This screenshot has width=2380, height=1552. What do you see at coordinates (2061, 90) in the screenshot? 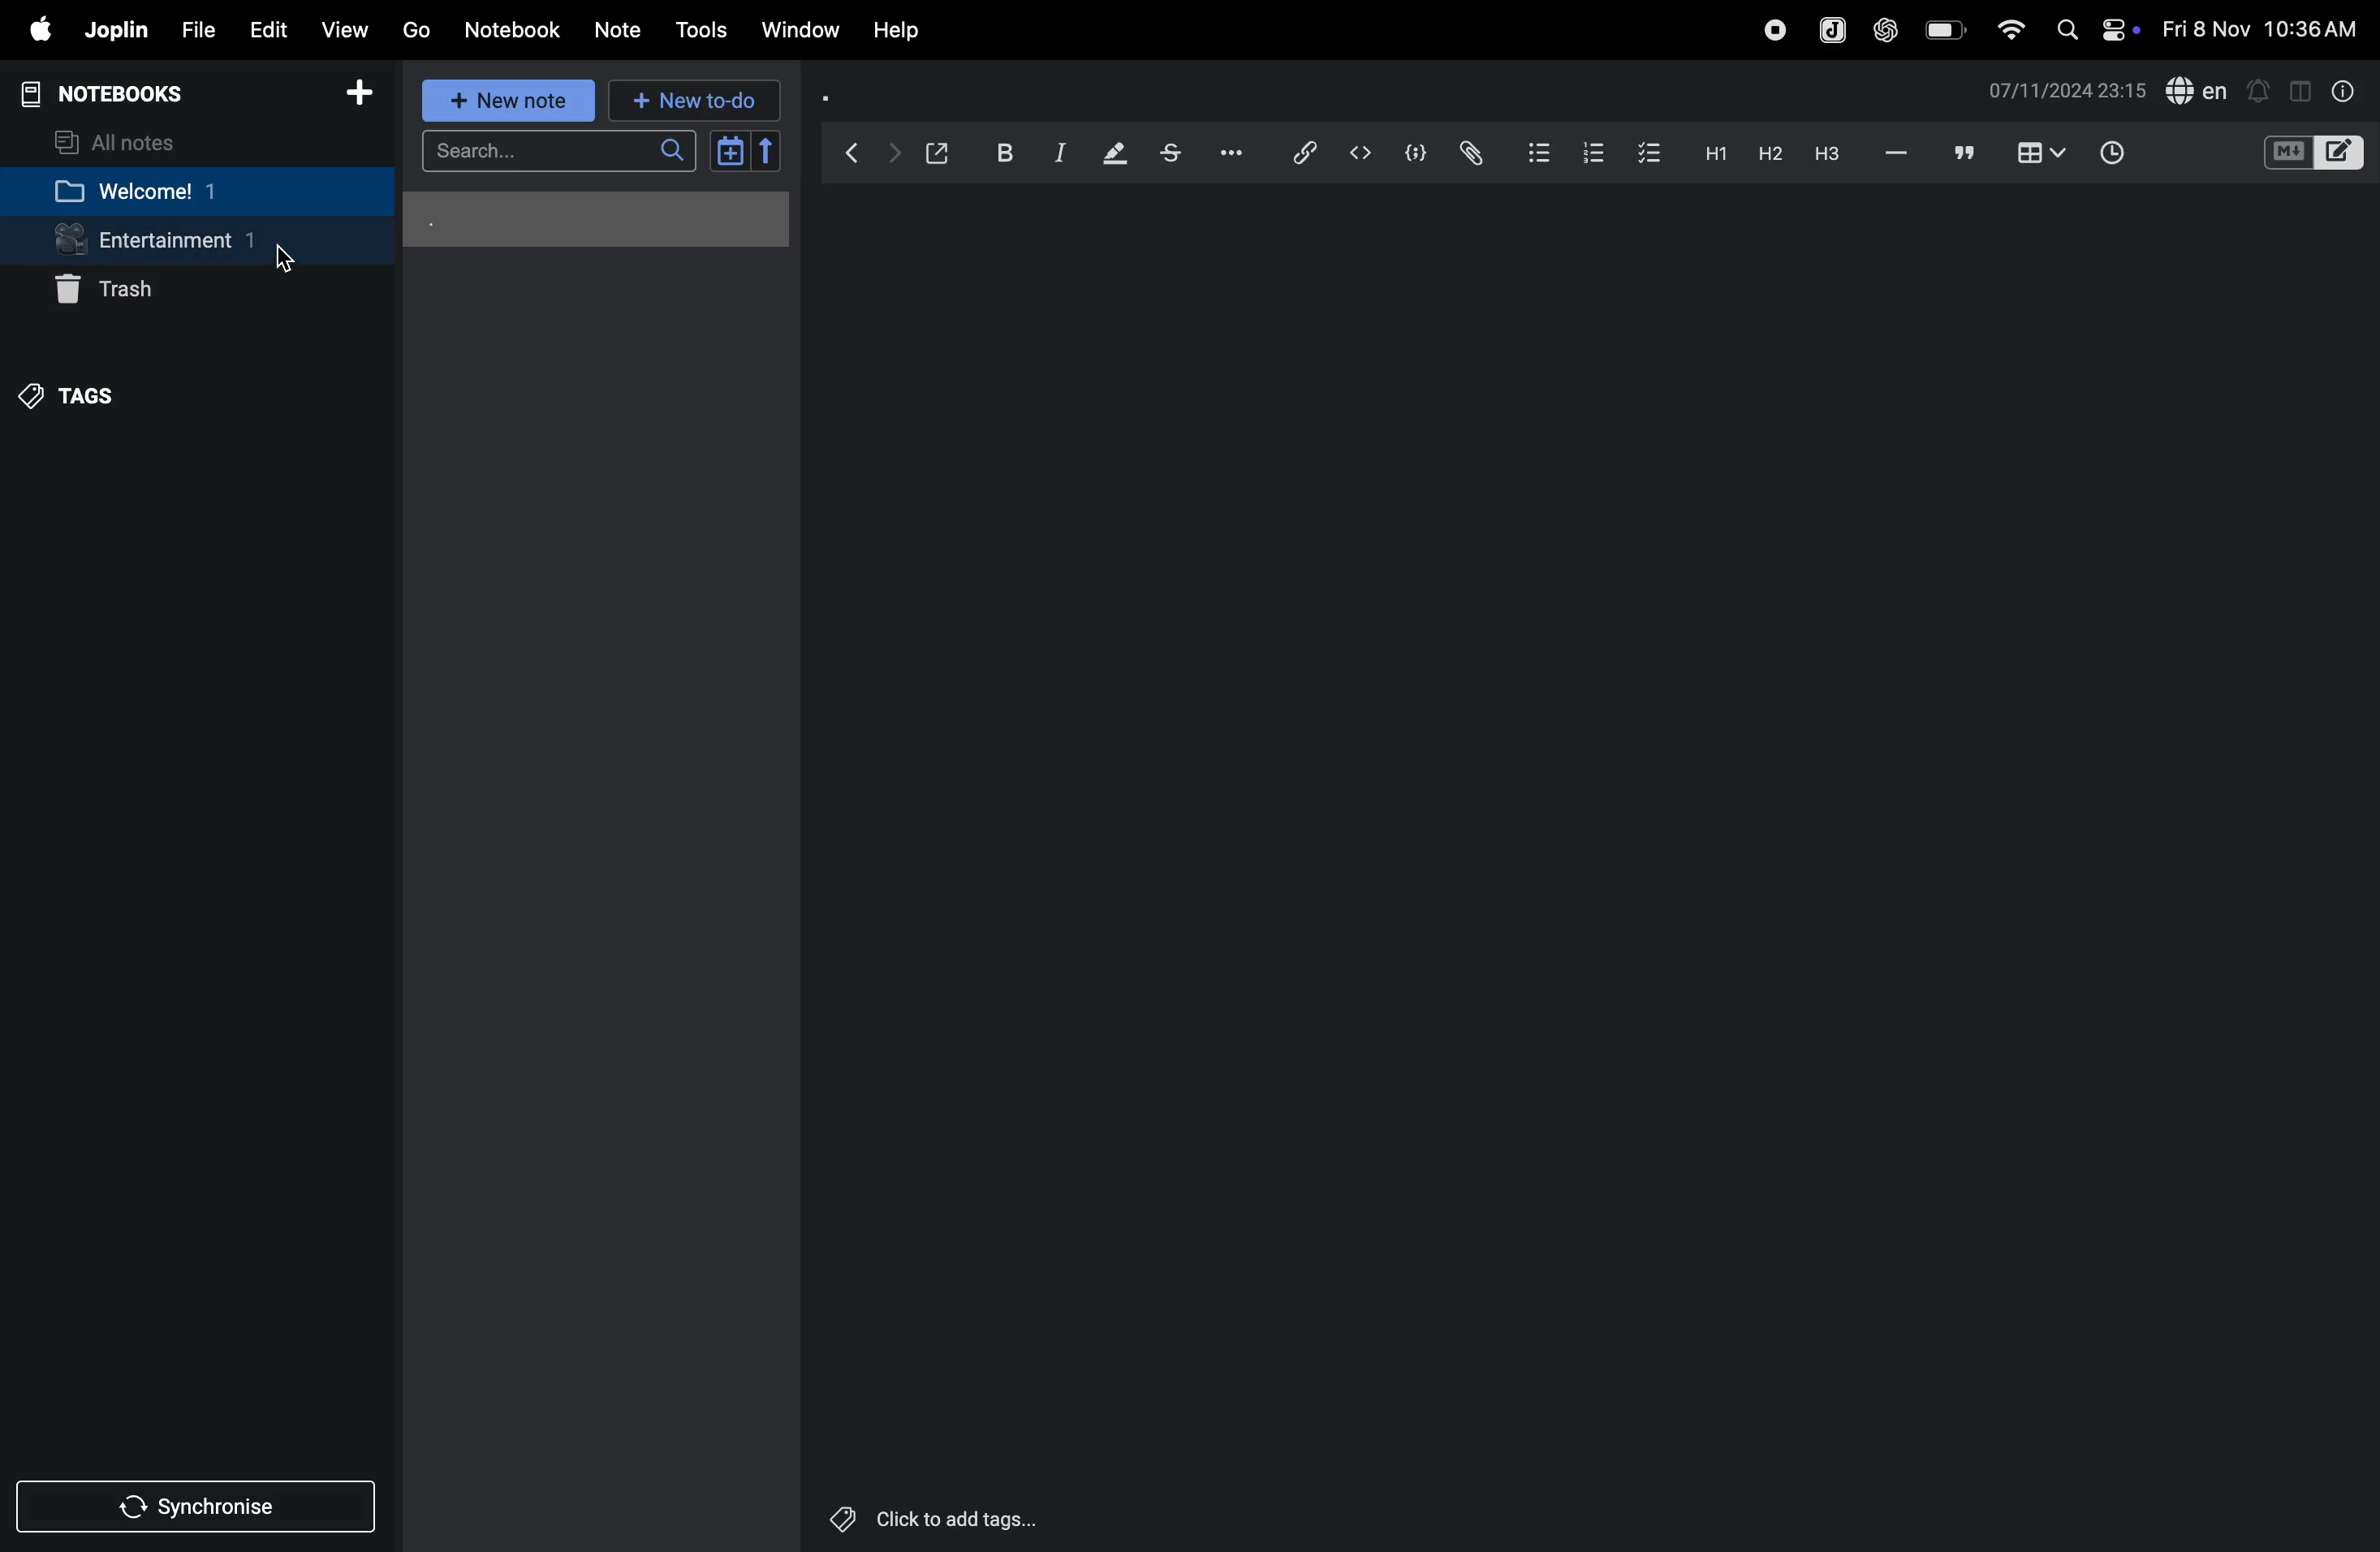
I see `time and date` at bounding box center [2061, 90].